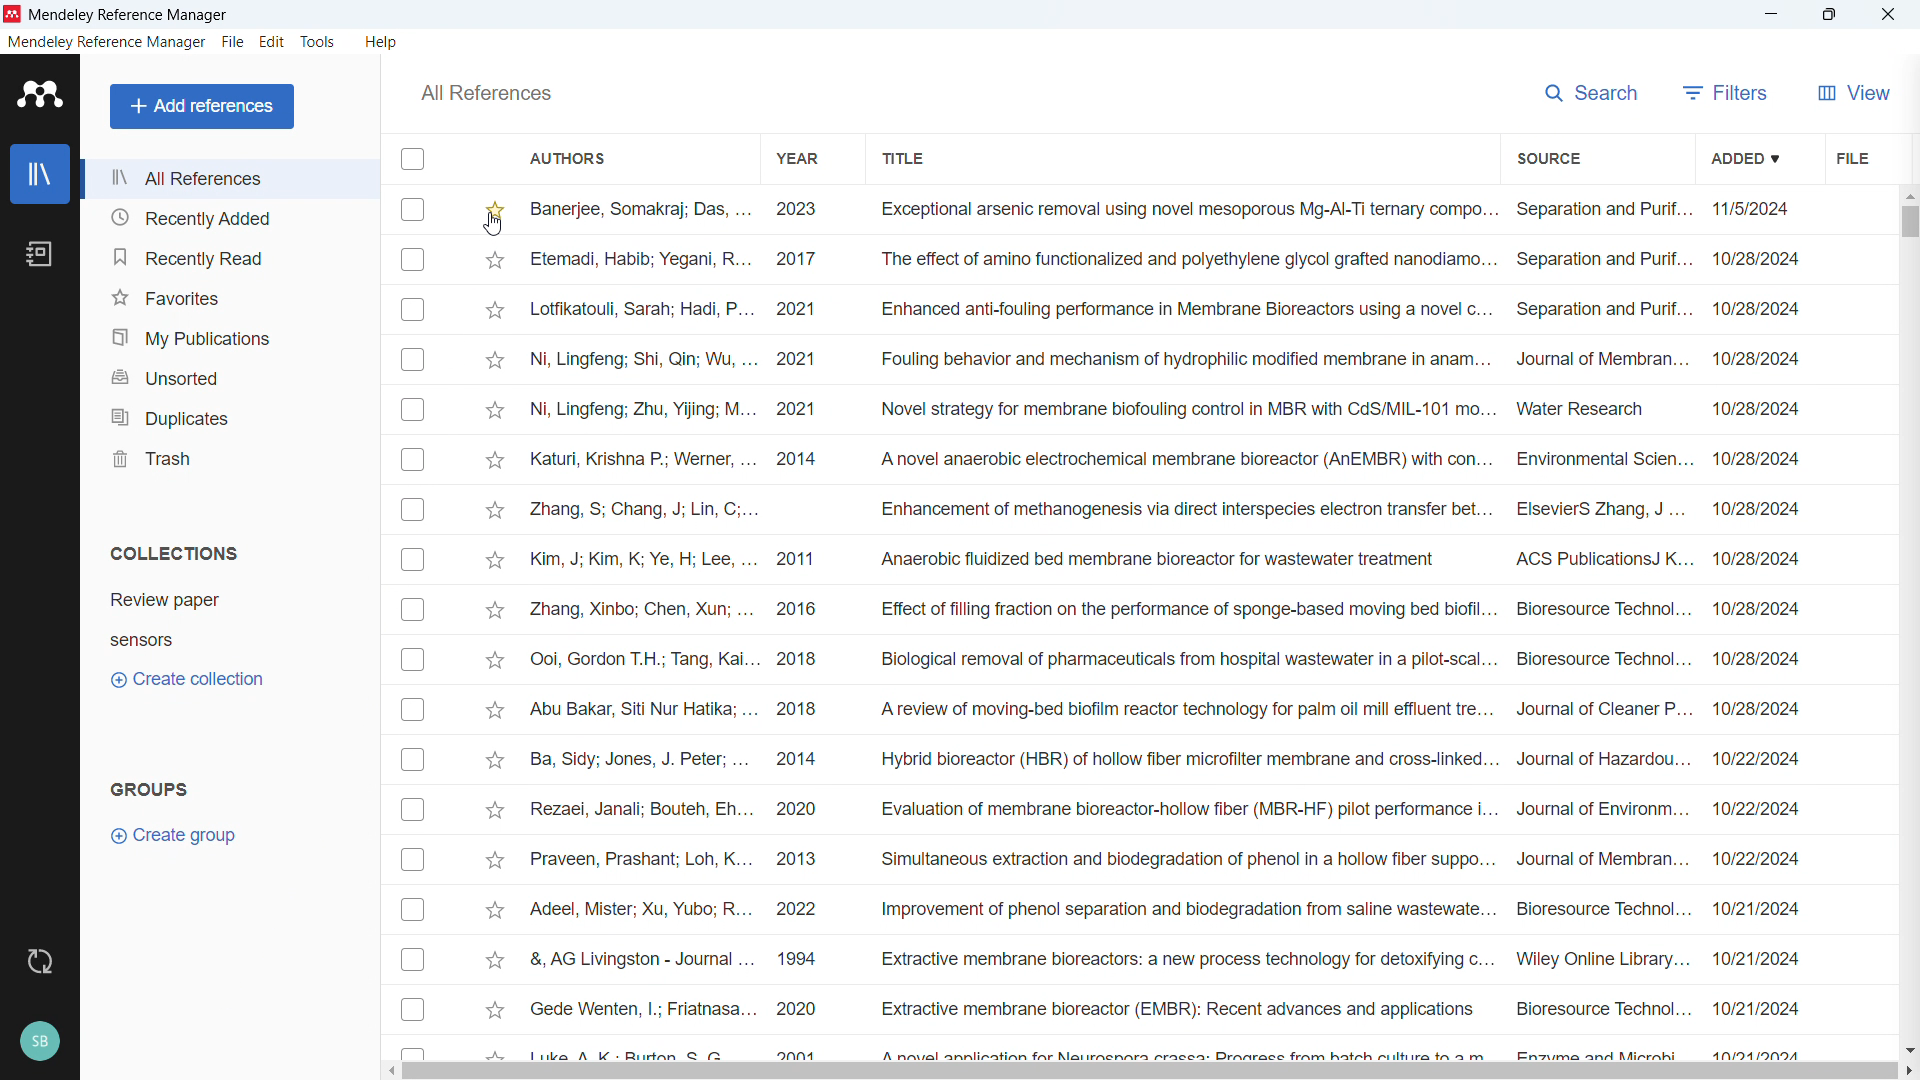  Describe the element at coordinates (1890, 15) in the screenshot. I see `Close ` at that location.